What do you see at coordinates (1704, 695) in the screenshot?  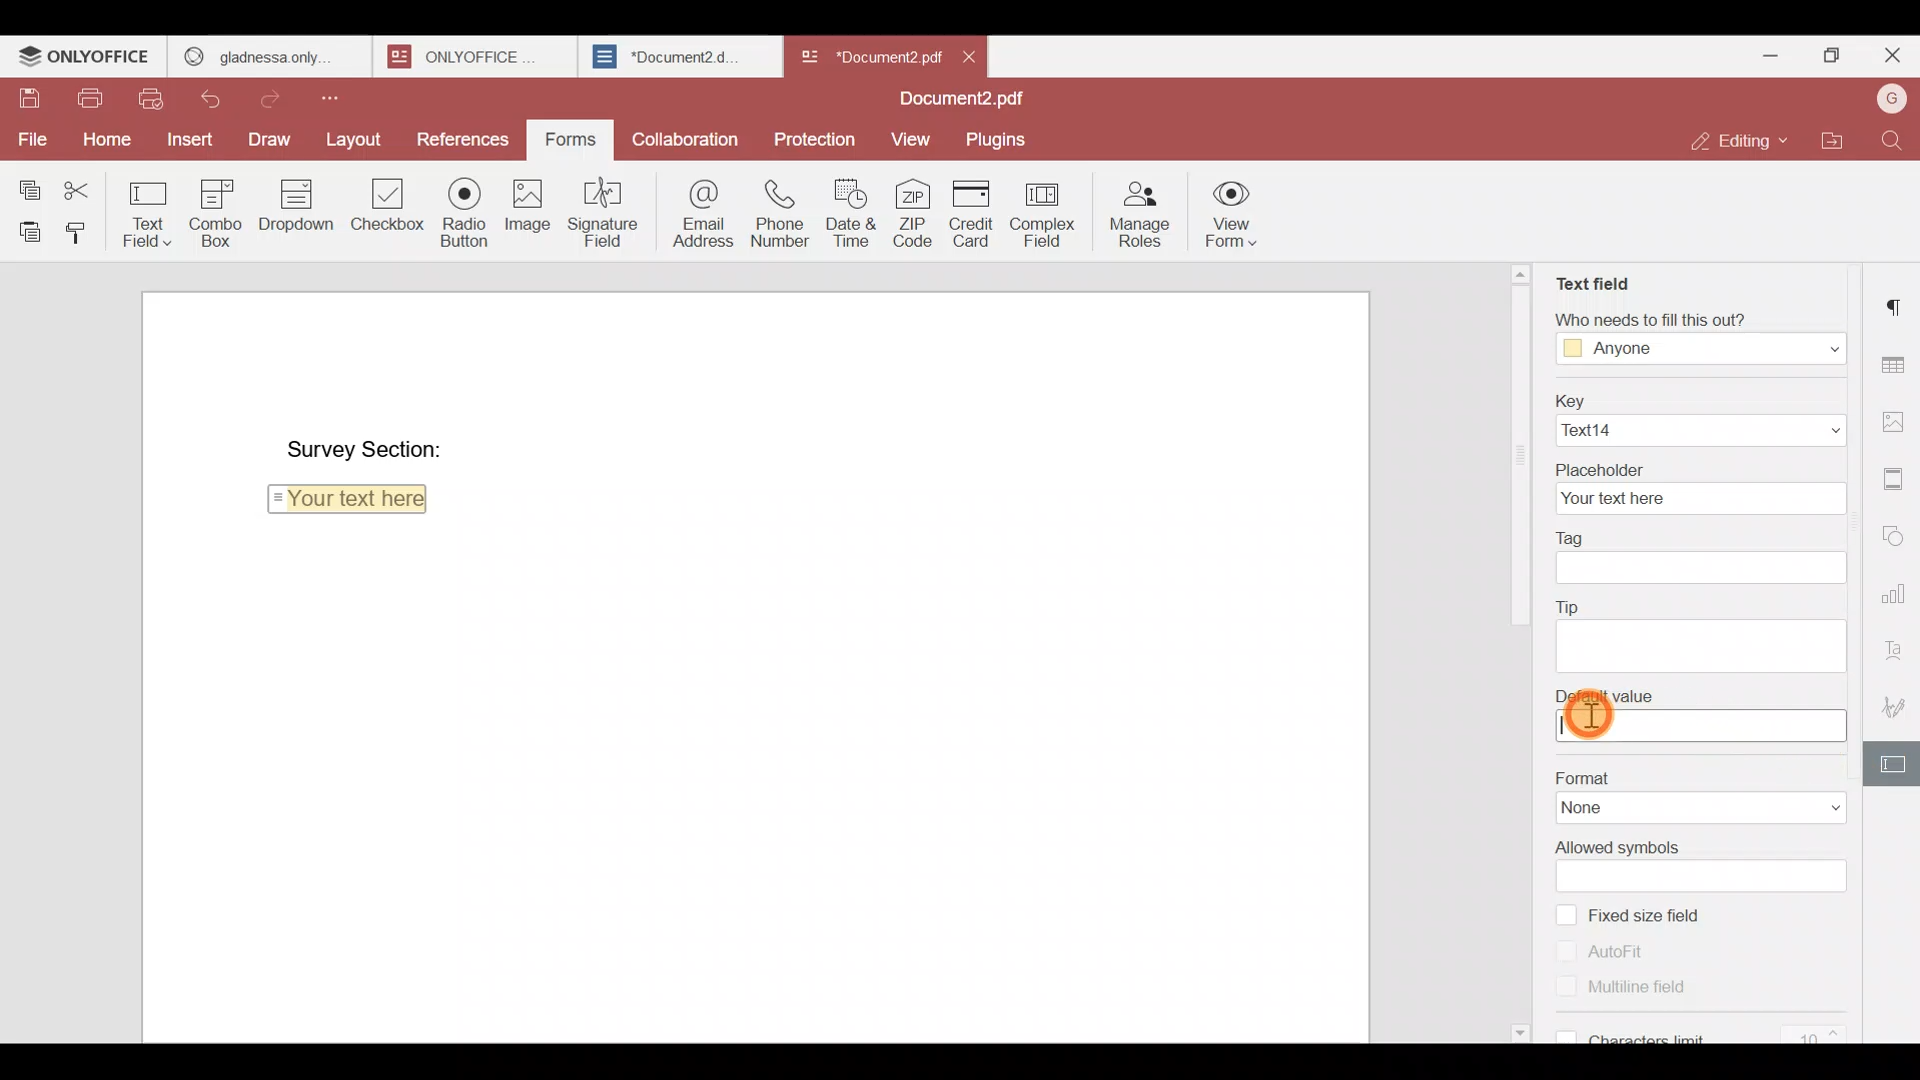 I see `Default value` at bounding box center [1704, 695].